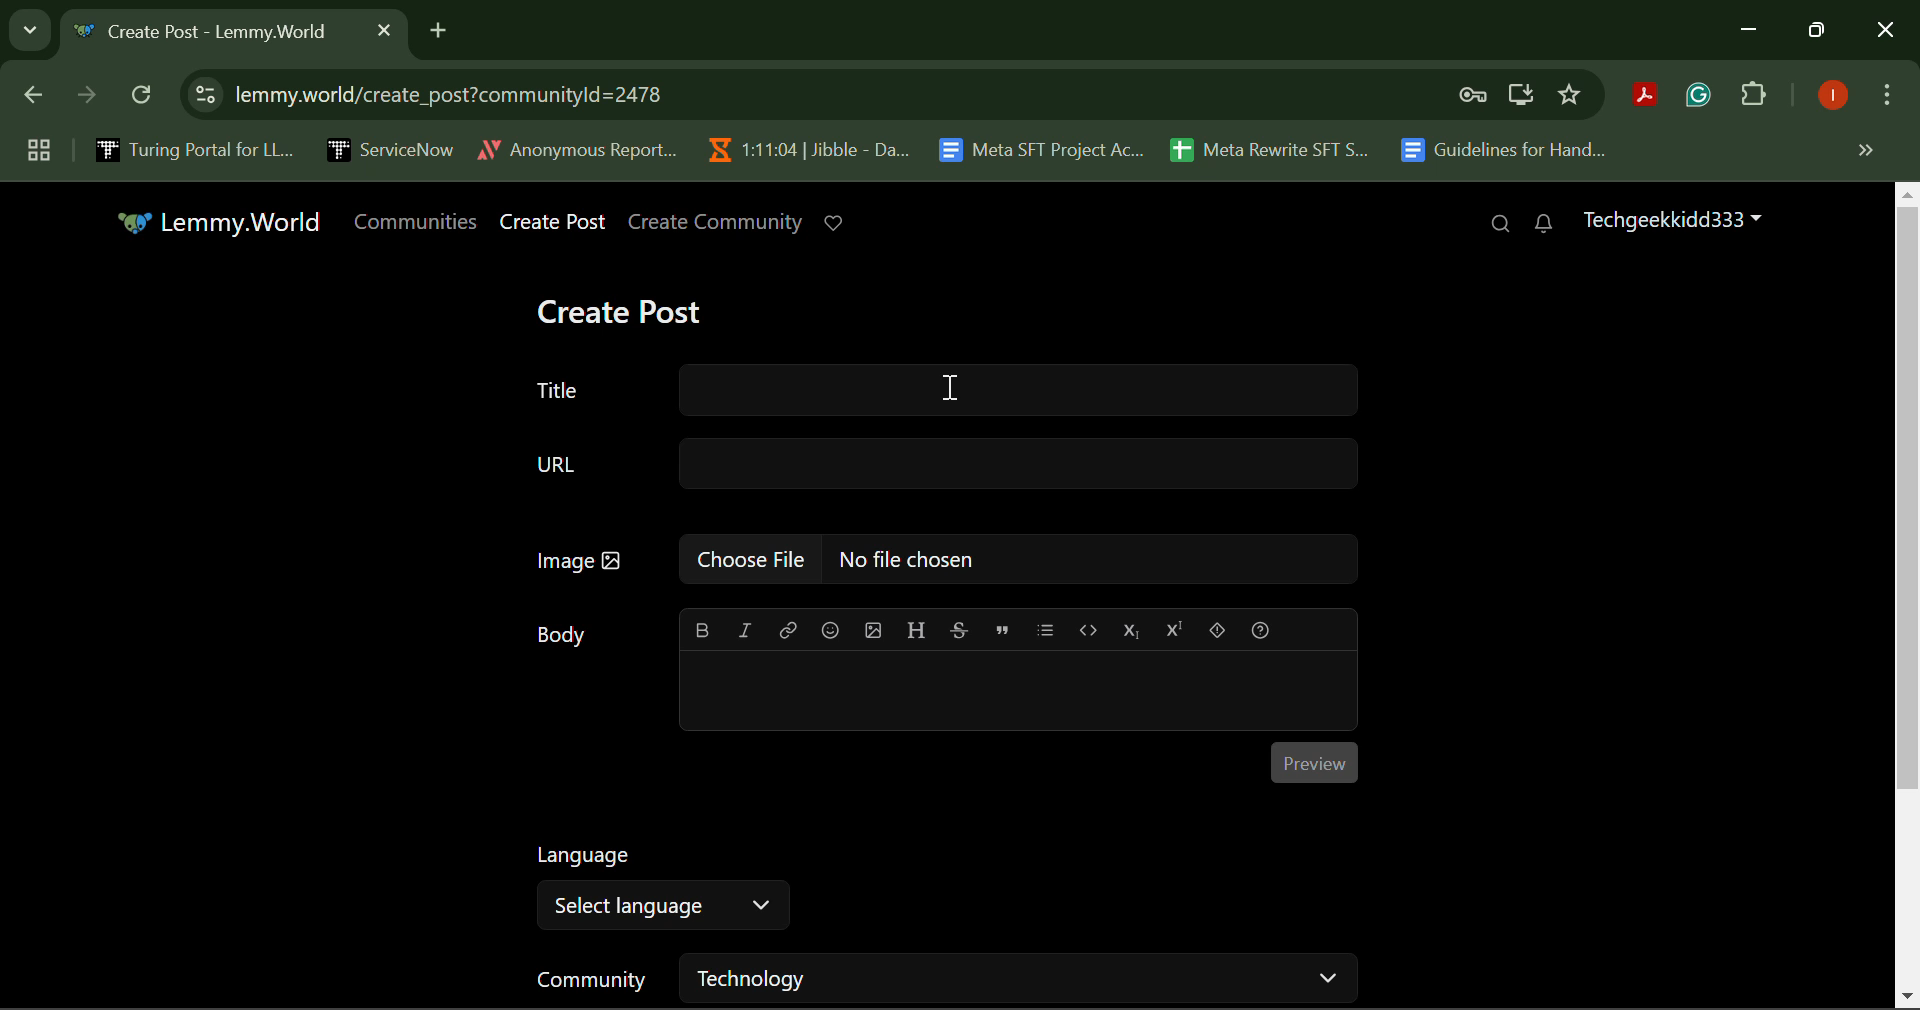  What do you see at coordinates (941, 558) in the screenshot?
I see `Image Upload Box` at bounding box center [941, 558].